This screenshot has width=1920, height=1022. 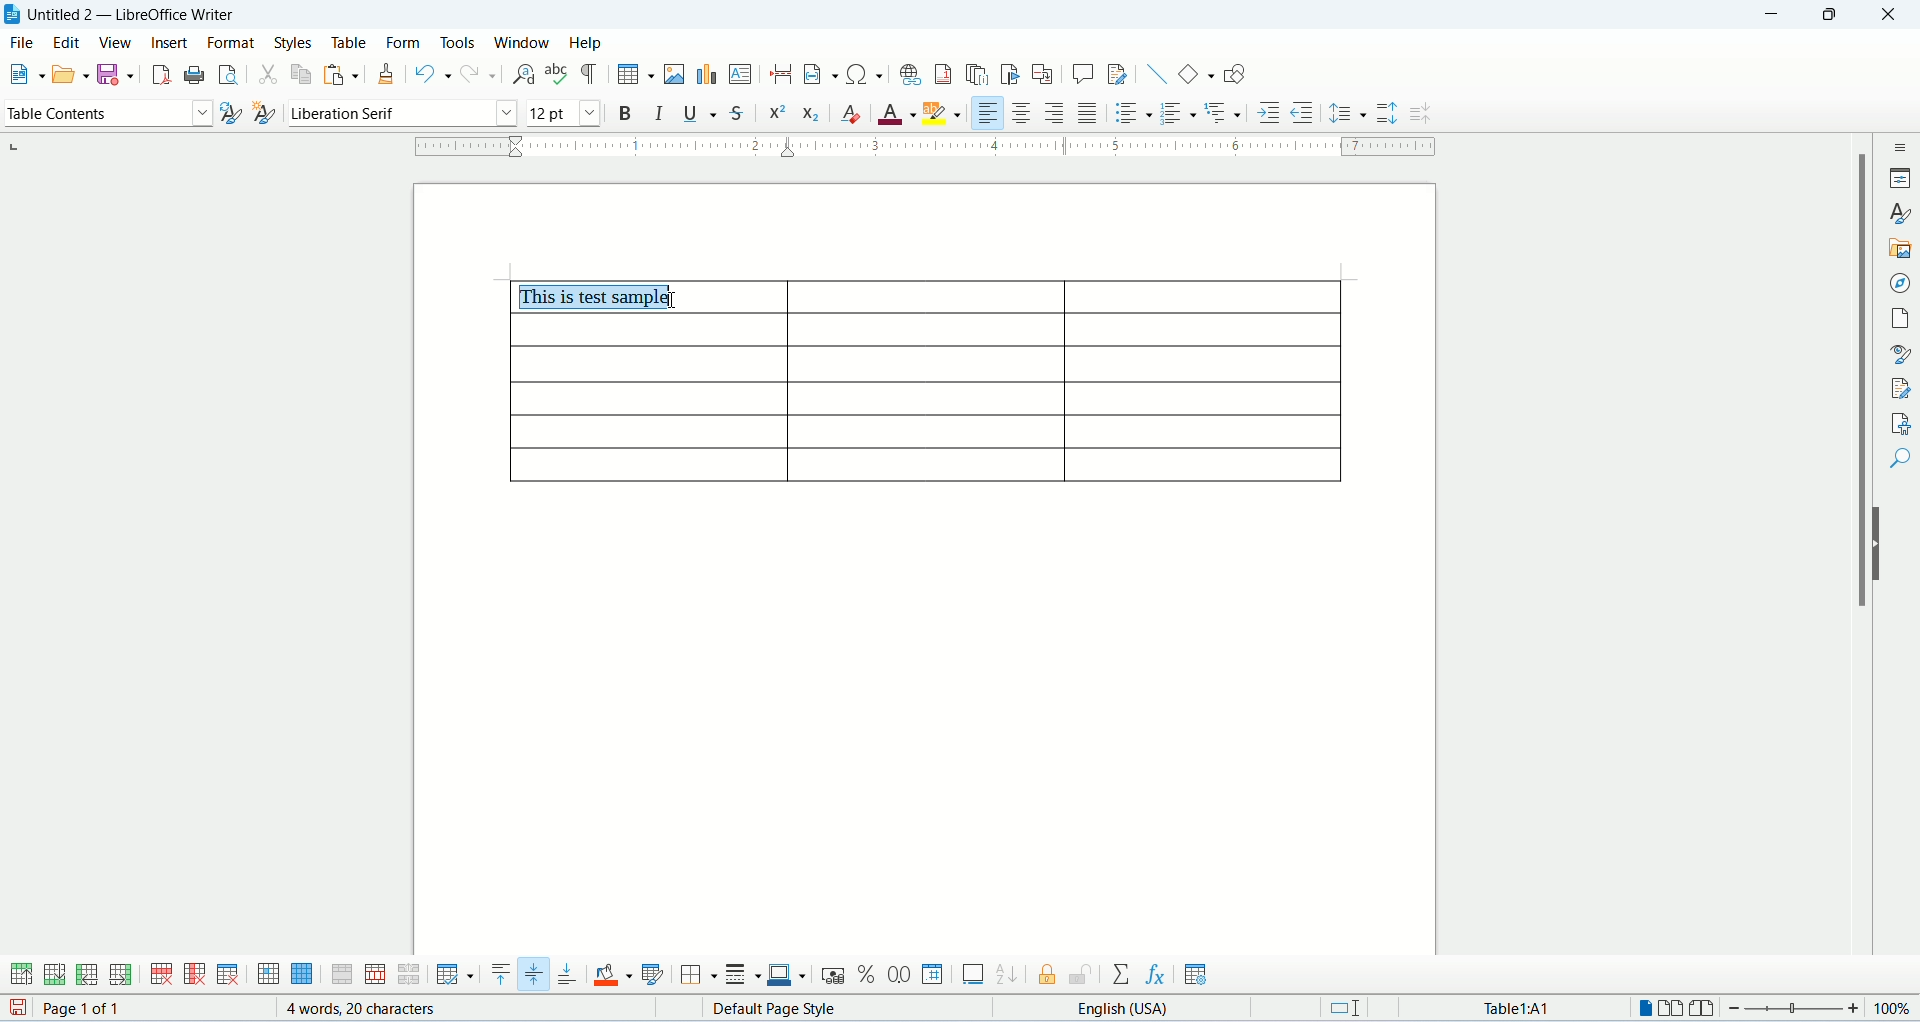 What do you see at coordinates (1116, 74) in the screenshot?
I see `track changes` at bounding box center [1116, 74].